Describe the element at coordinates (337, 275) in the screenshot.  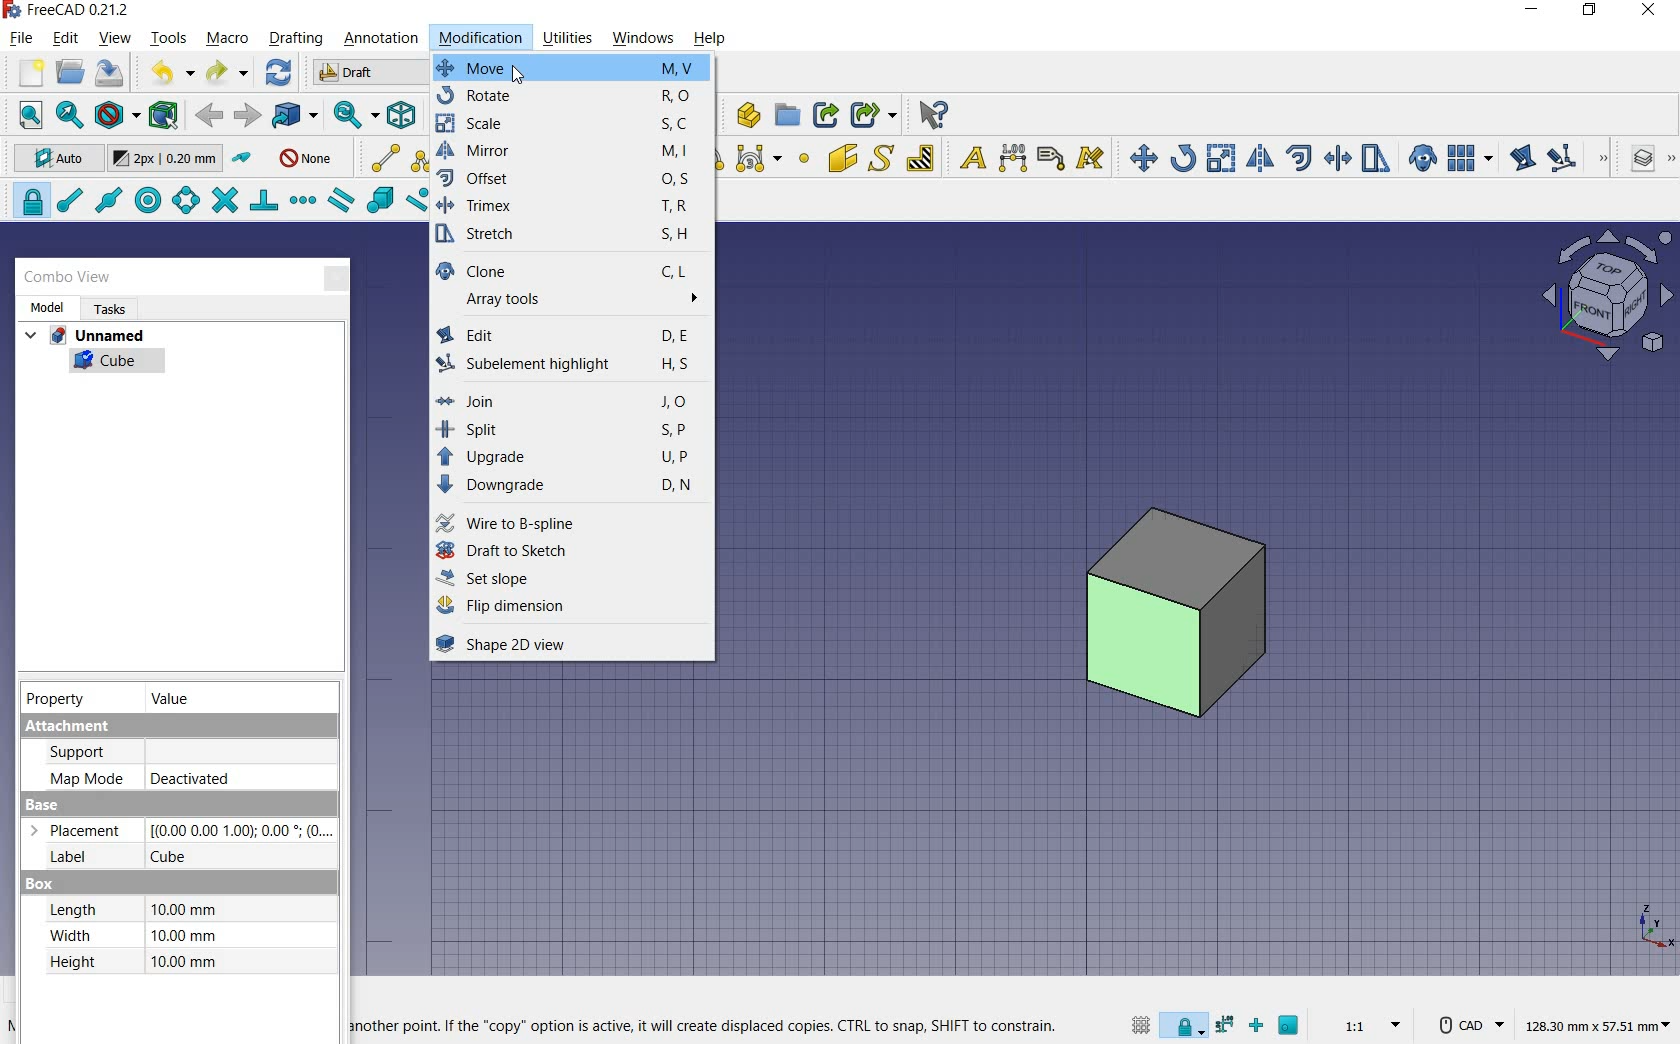
I see `close` at that location.